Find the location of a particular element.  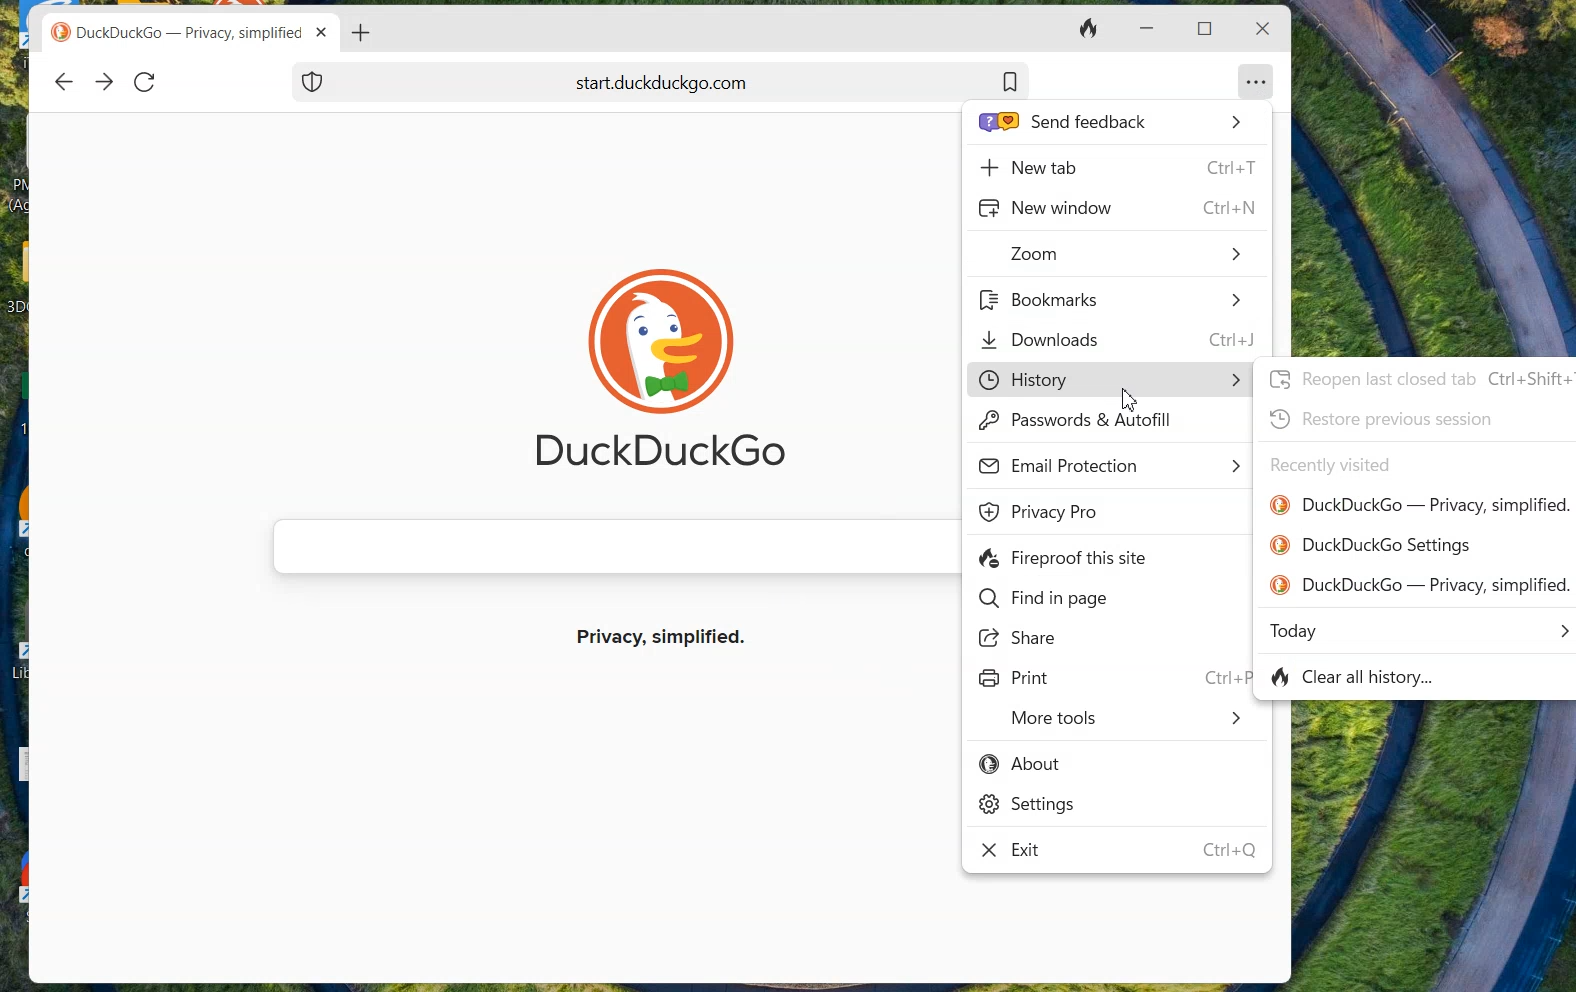

About is located at coordinates (1024, 765).